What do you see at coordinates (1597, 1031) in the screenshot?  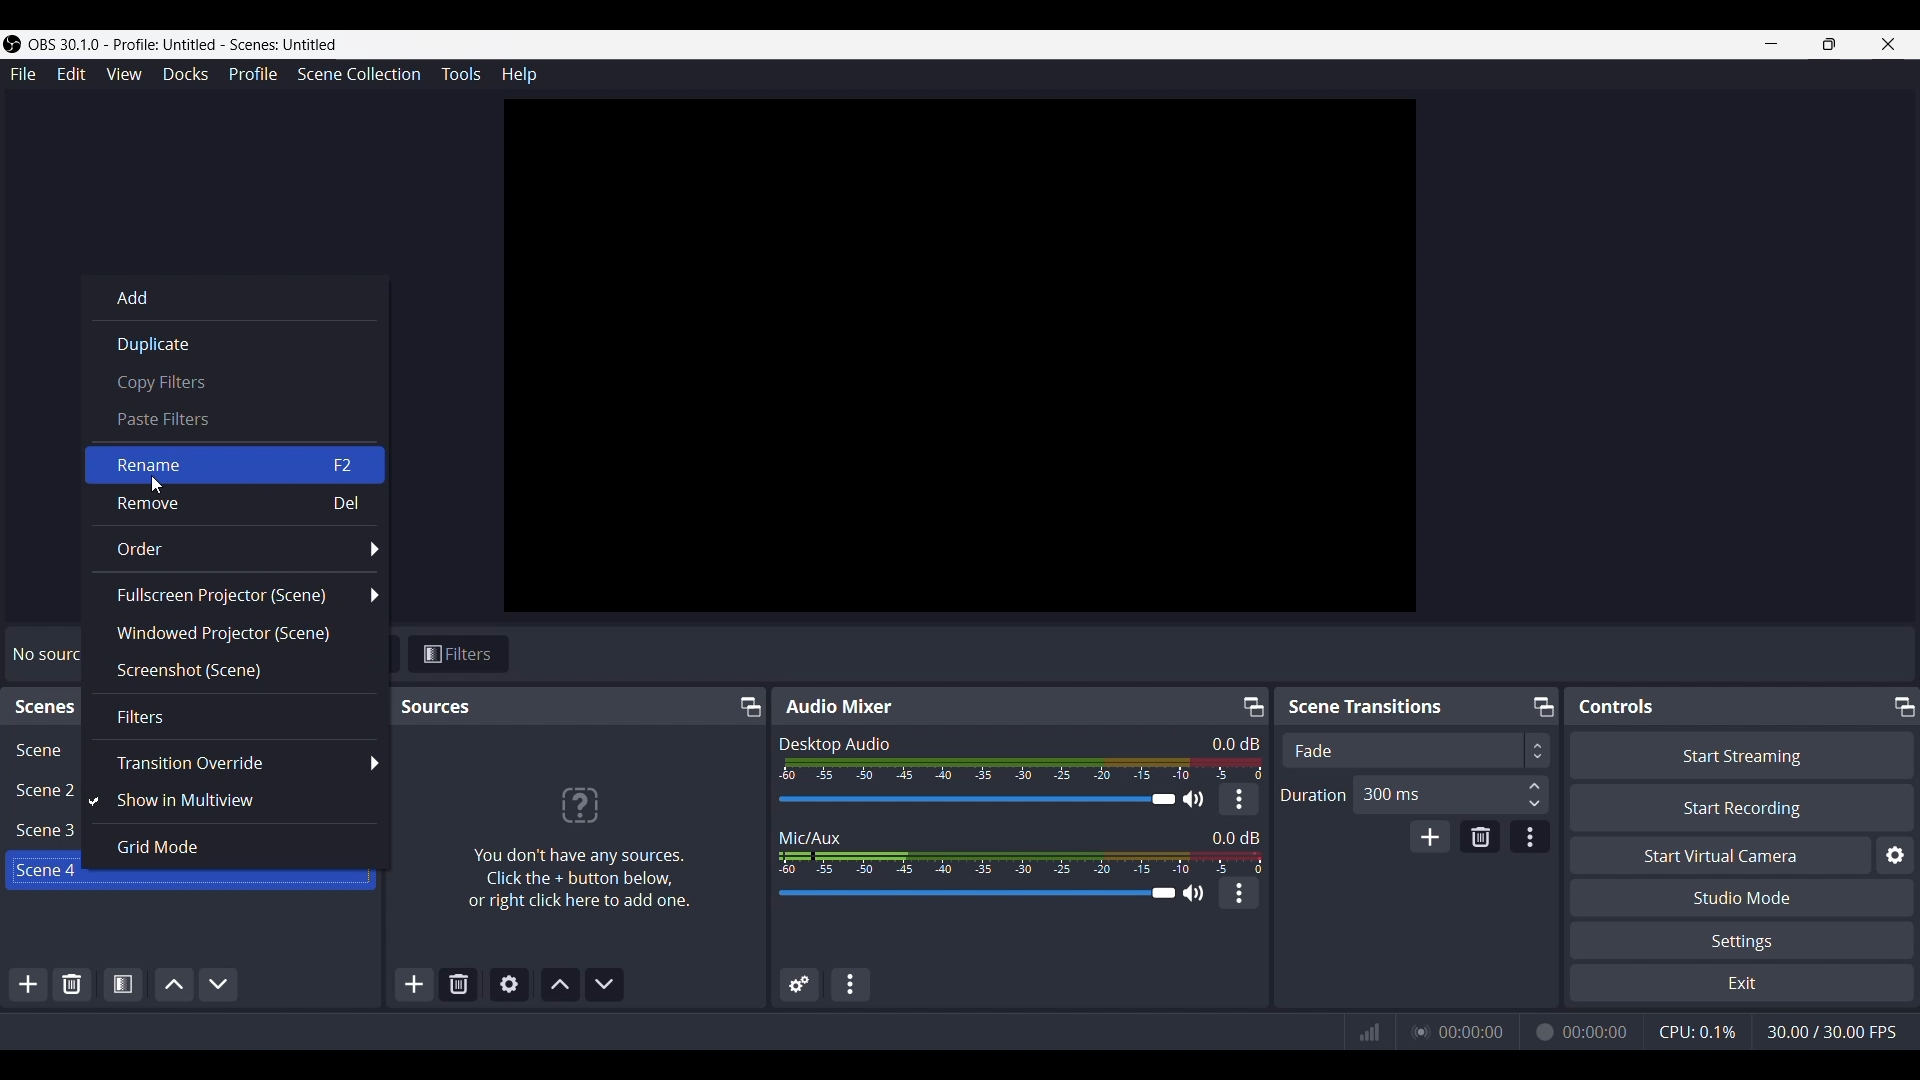 I see `Recording Timer` at bounding box center [1597, 1031].